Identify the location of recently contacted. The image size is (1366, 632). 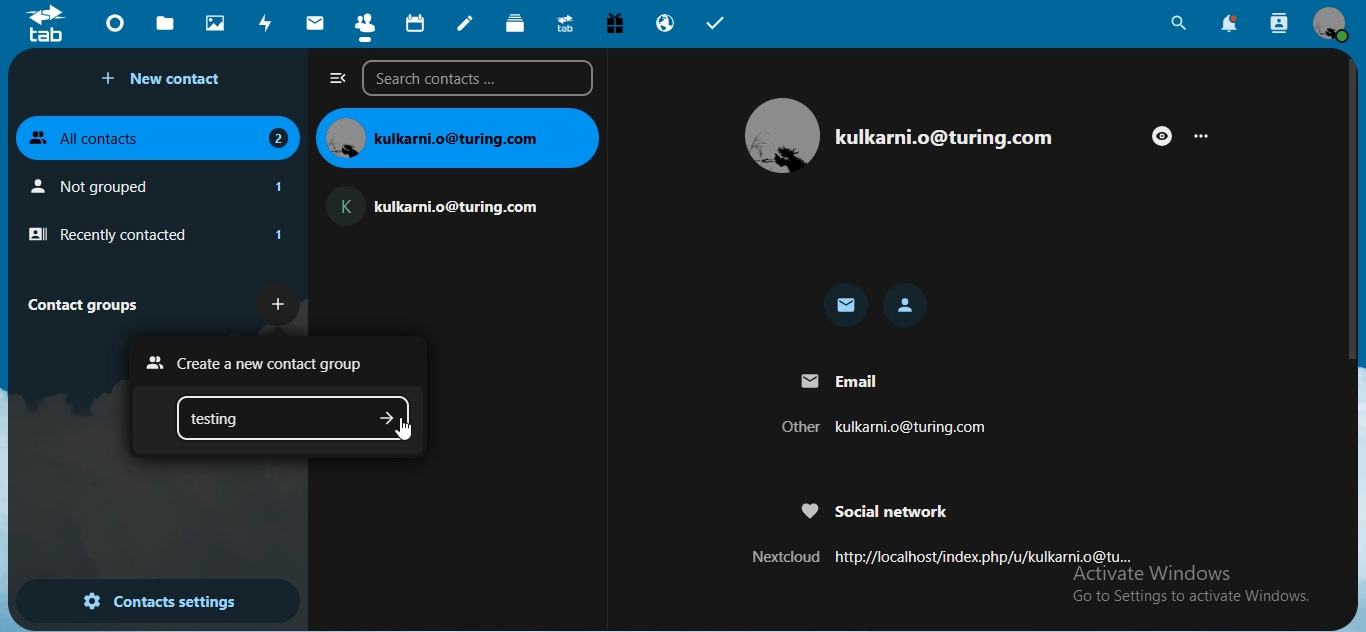
(155, 235).